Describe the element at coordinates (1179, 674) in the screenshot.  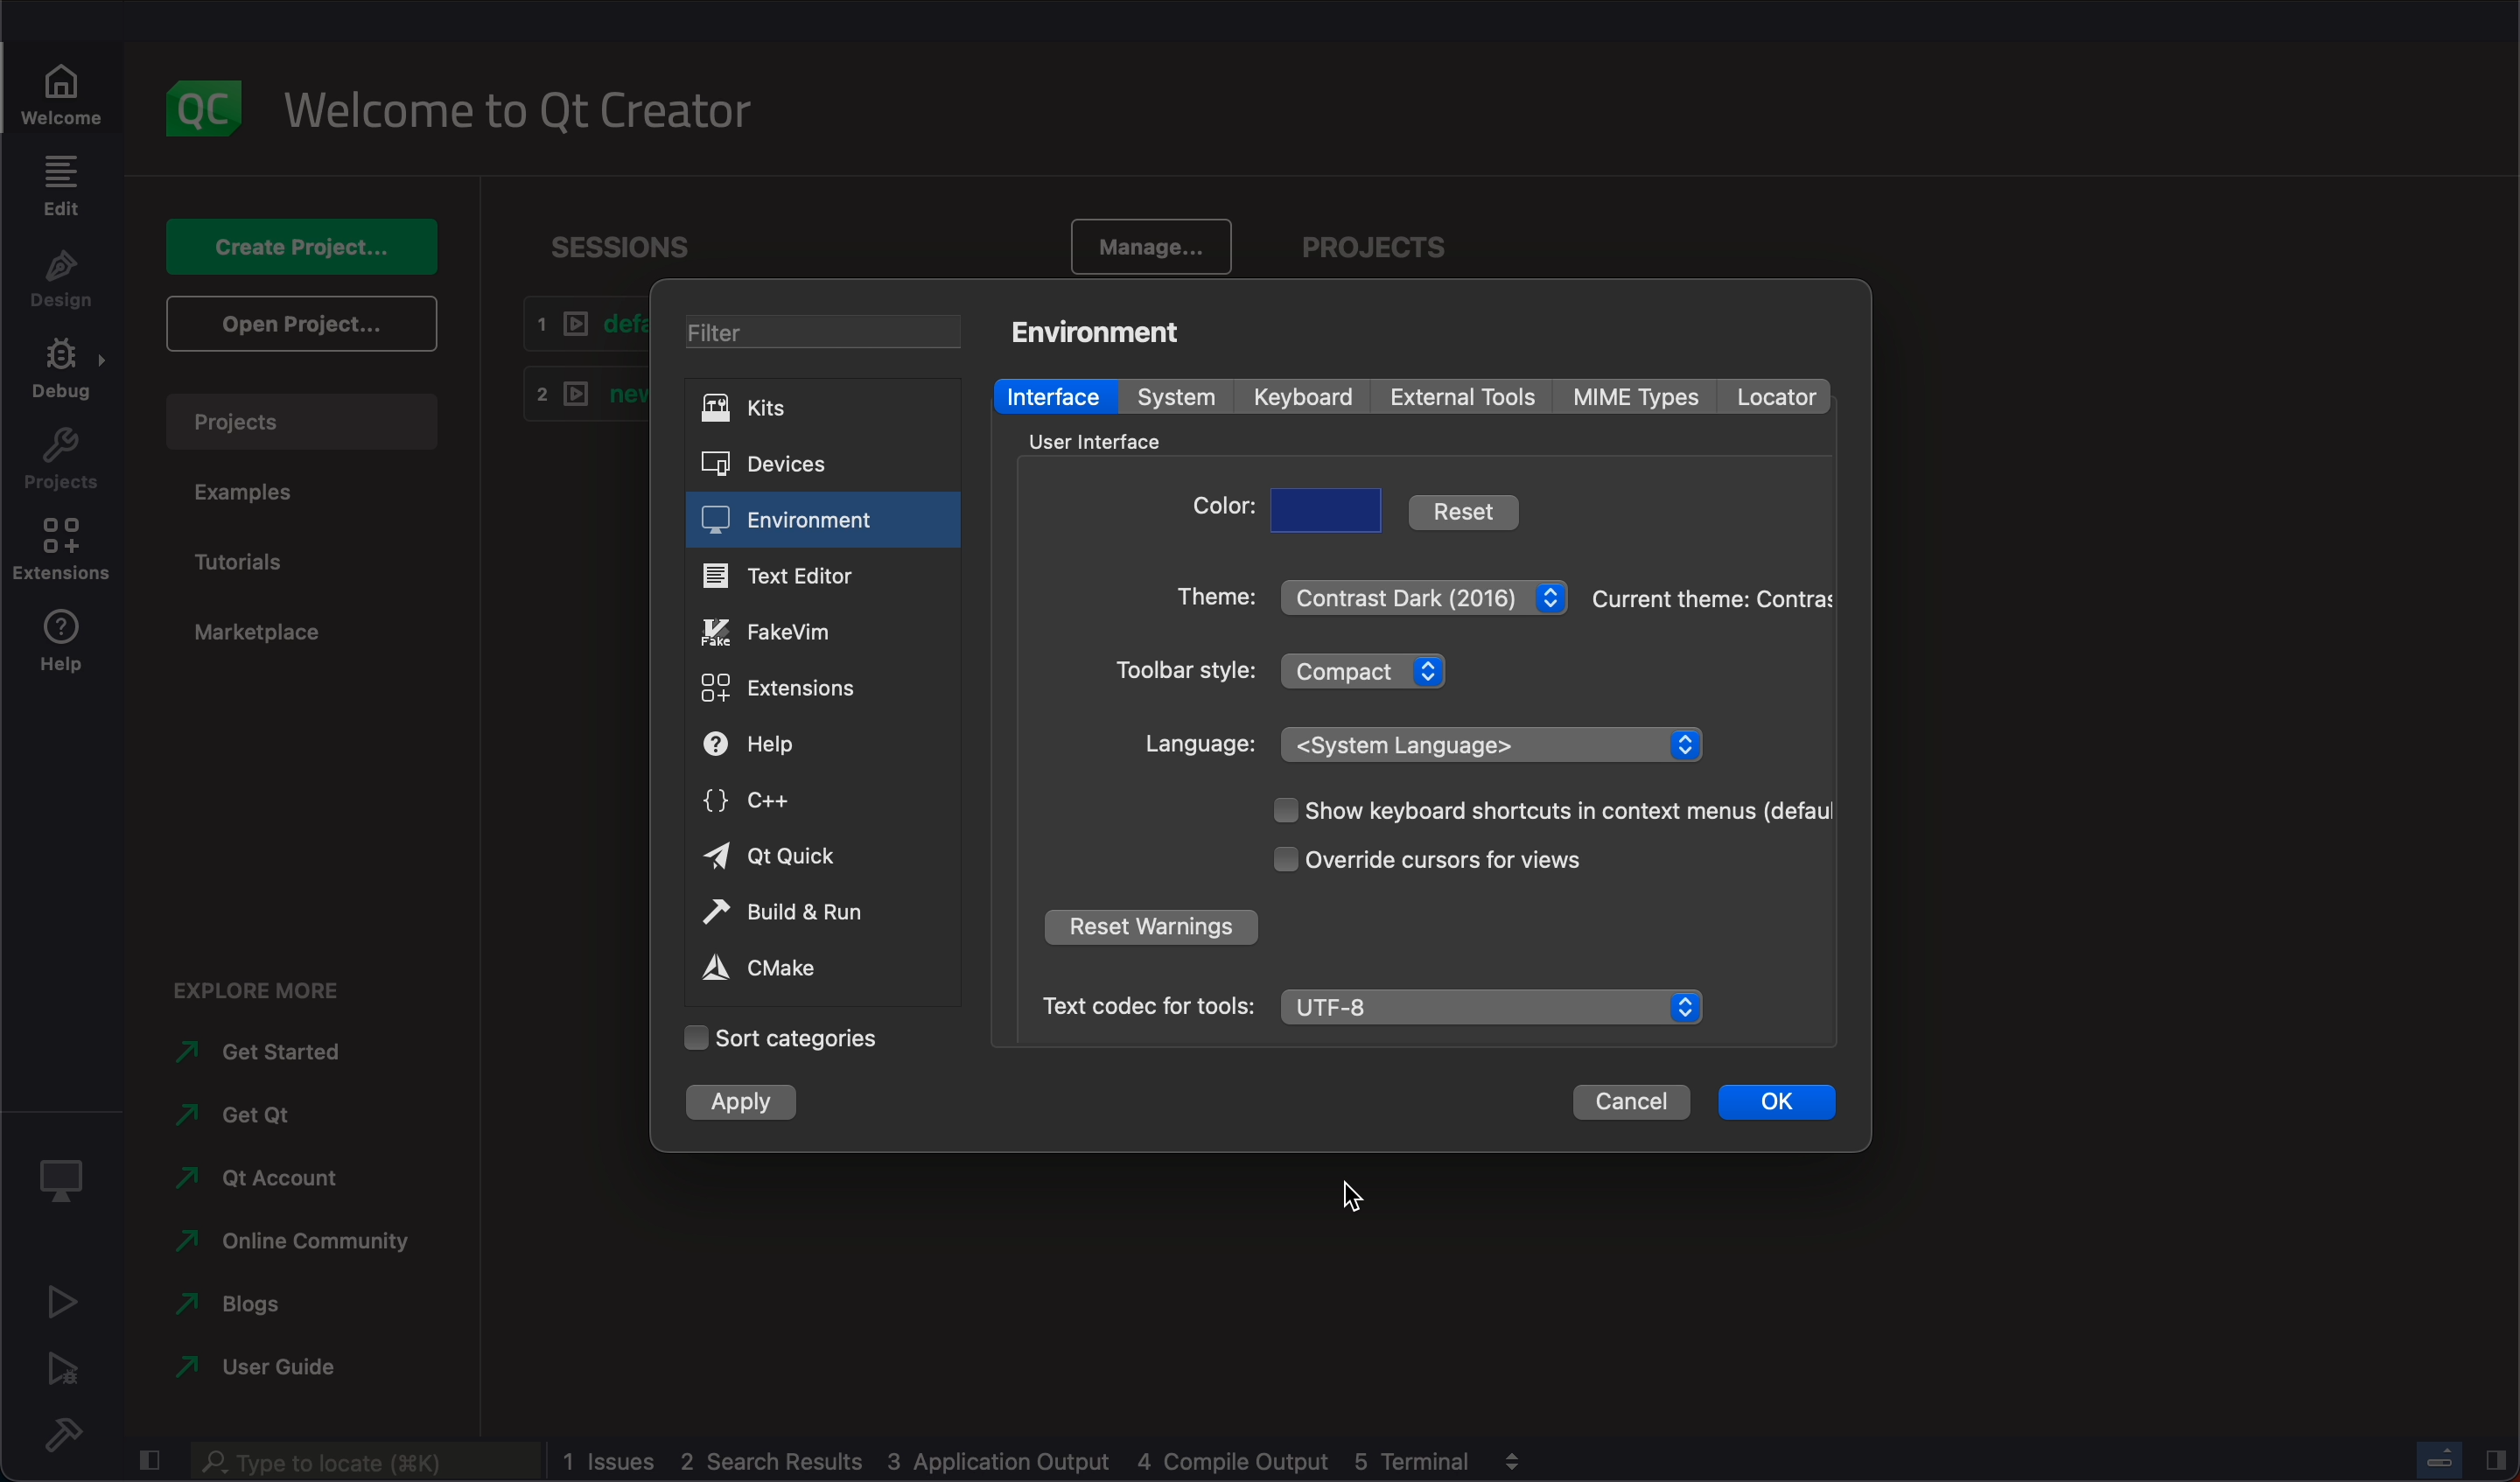
I see `toolbar style` at that location.